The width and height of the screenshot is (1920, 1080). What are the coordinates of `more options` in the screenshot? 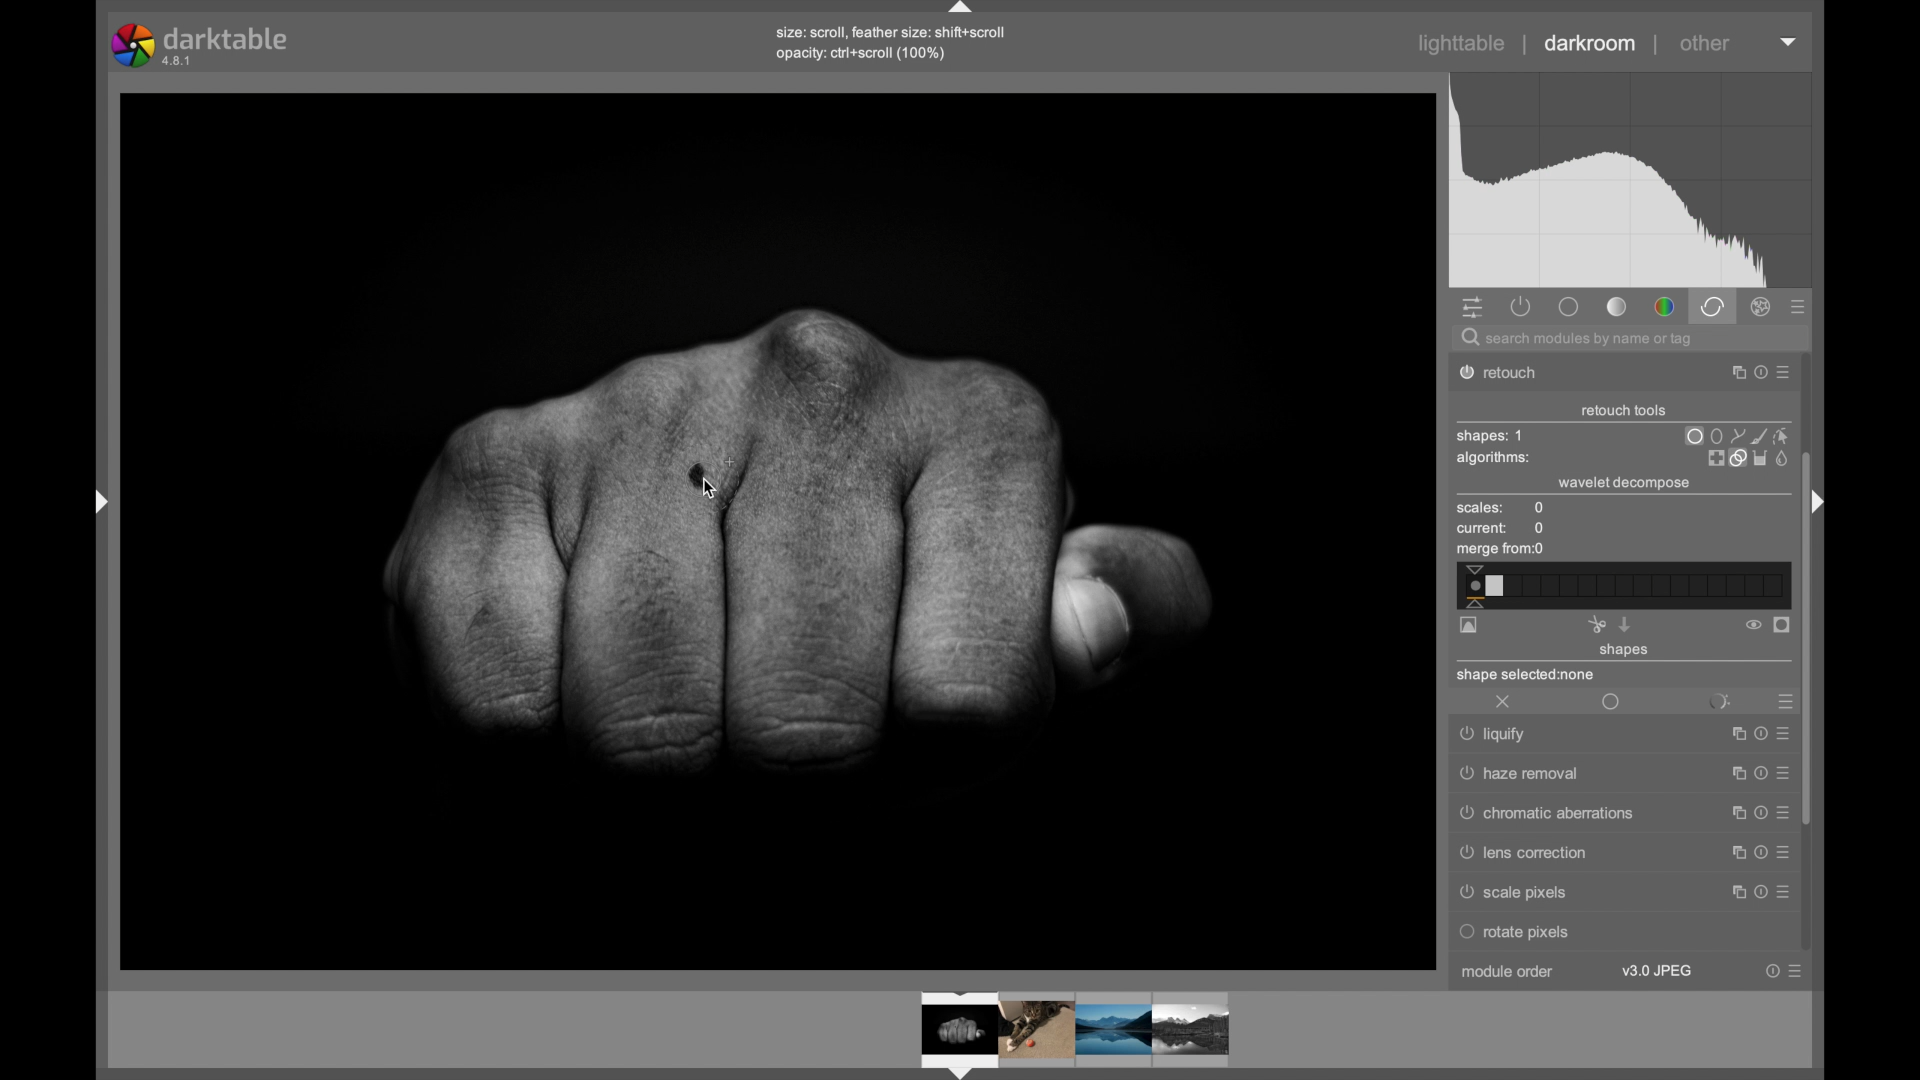 It's located at (1784, 374).